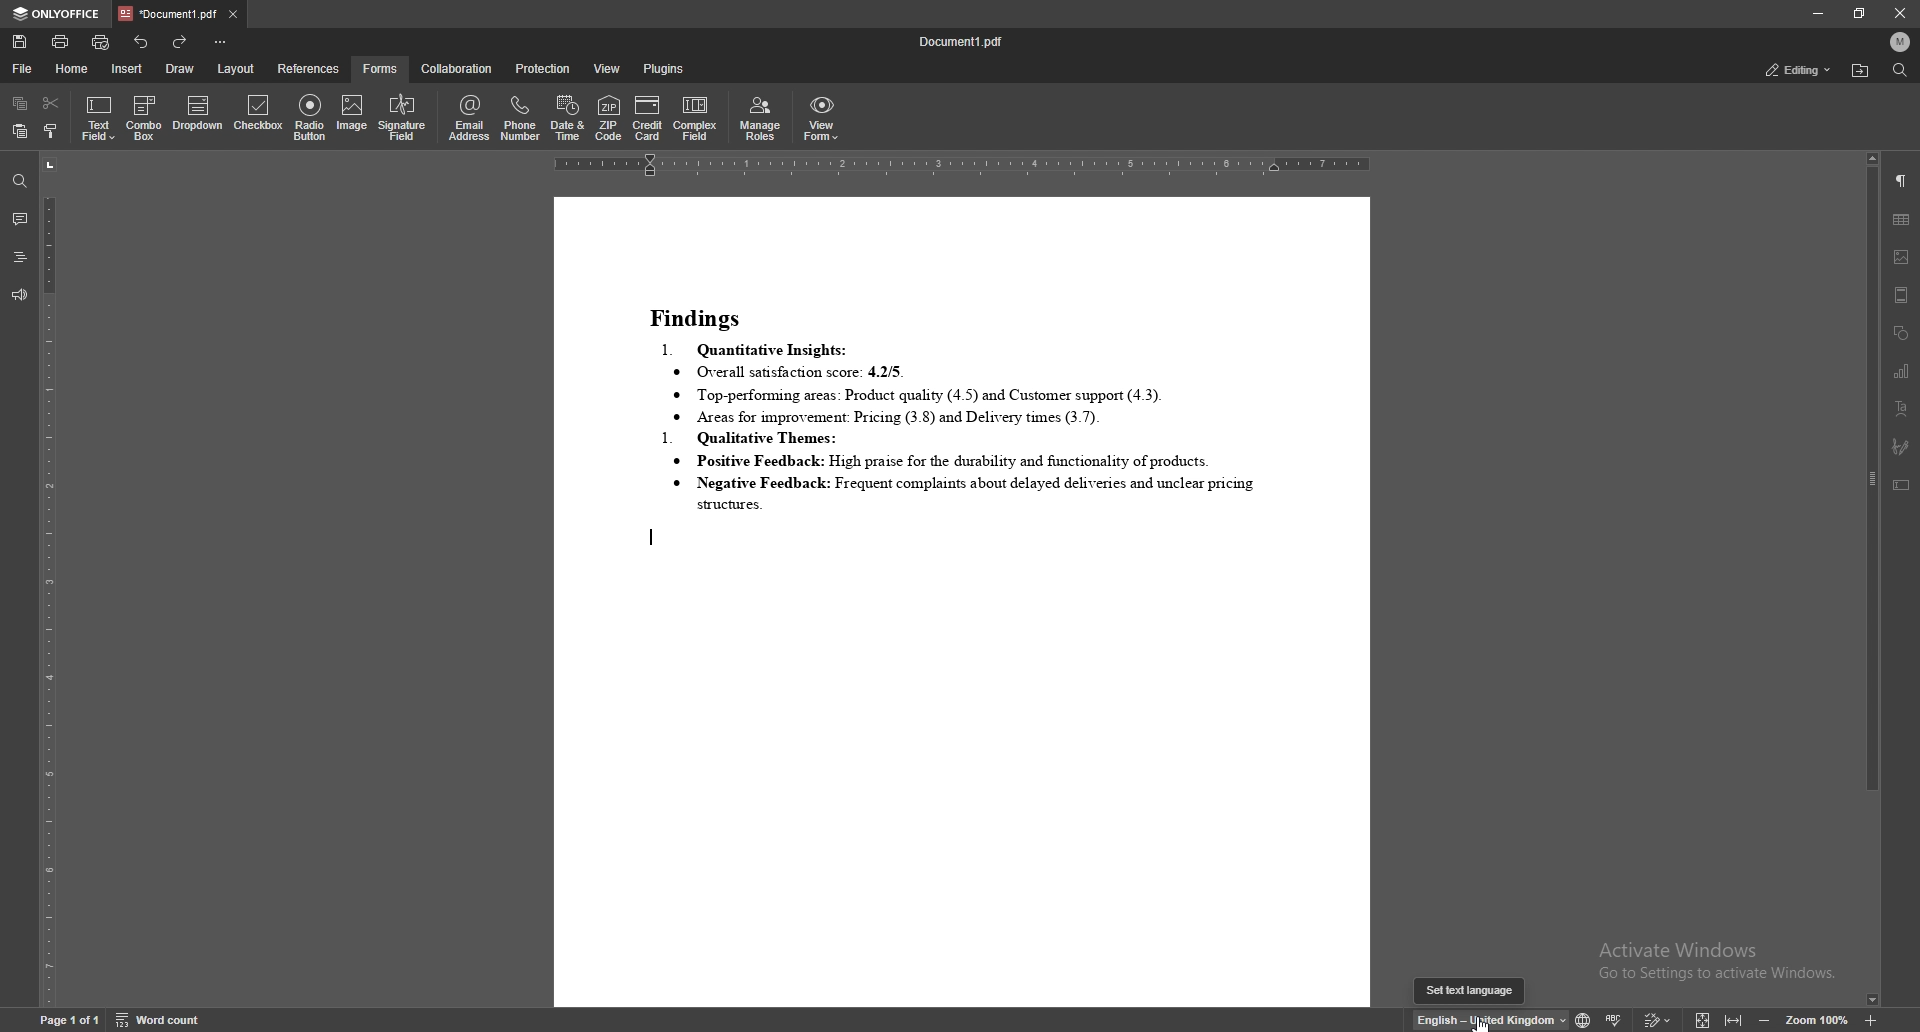 The image size is (1920, 1032). I want to click on customize toolbar, so click(221, 43).